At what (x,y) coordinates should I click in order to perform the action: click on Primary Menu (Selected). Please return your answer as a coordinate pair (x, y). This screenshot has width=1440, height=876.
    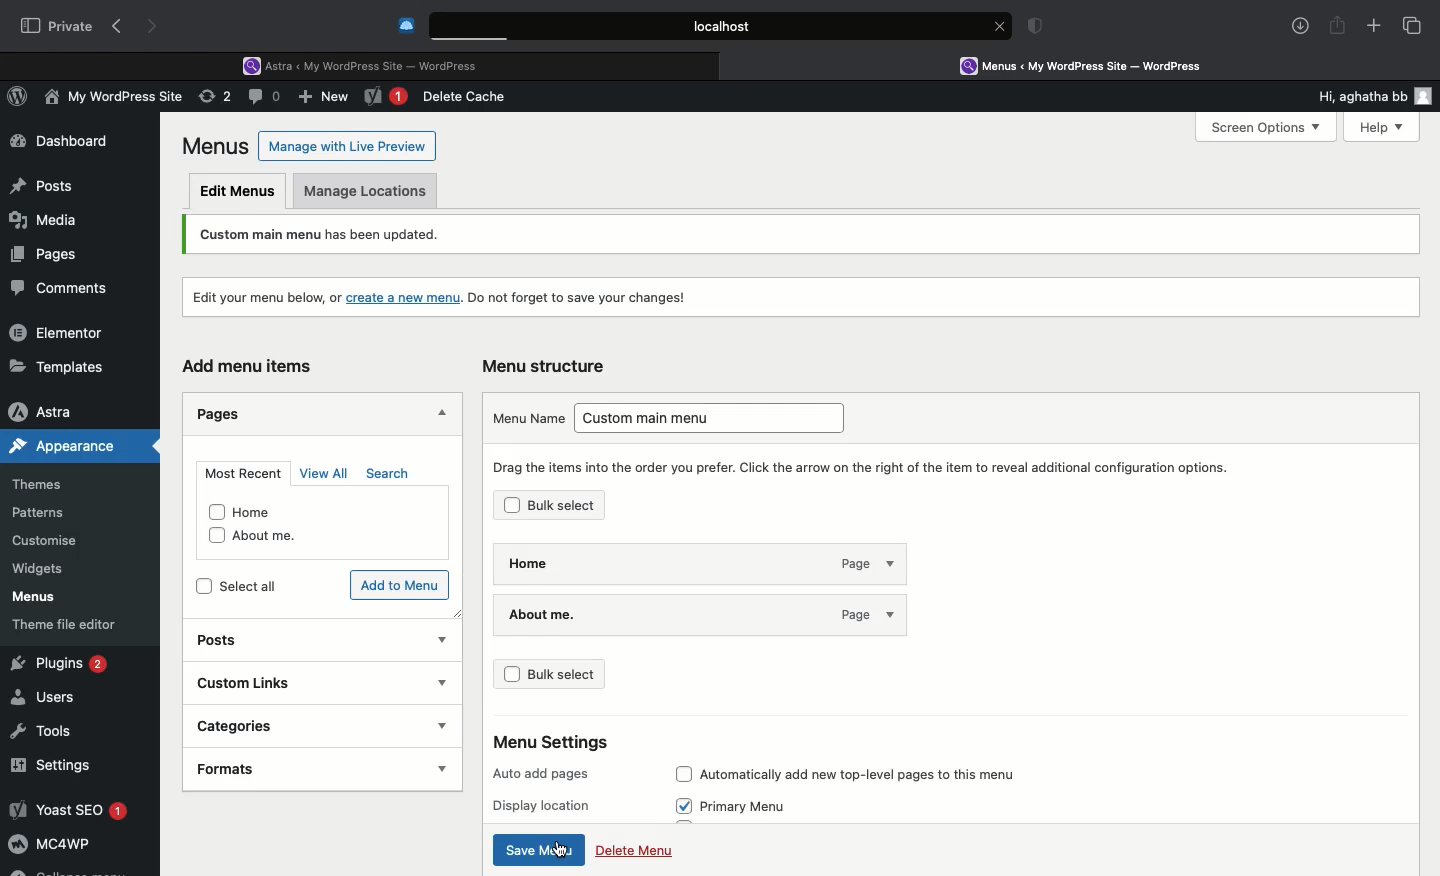
    Looking at the image, I should click on (759, 807).